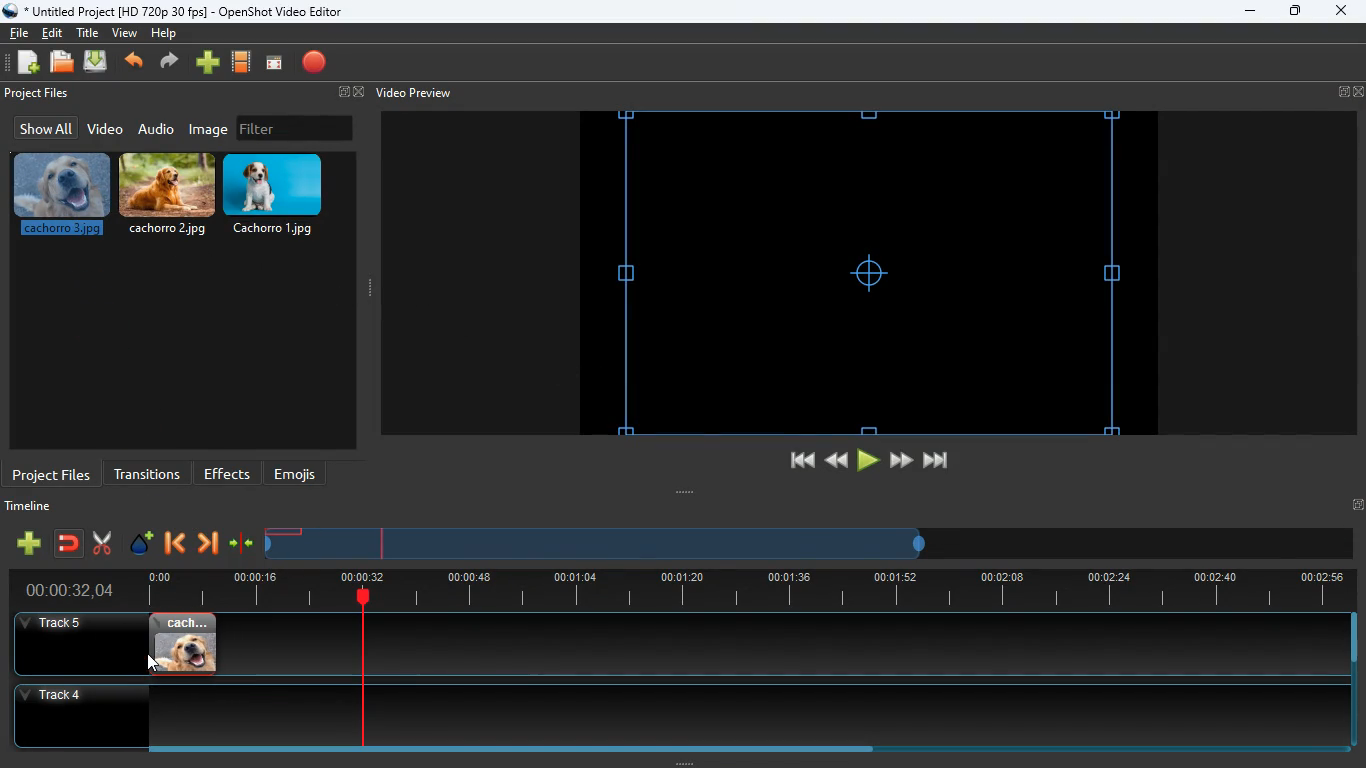 The width and height of the screenshot is (1366, 768). What do you see at coordinates (735, 749) in the screenshot?
I see `Horizontal slide bar` at bounding box center [735, 749].